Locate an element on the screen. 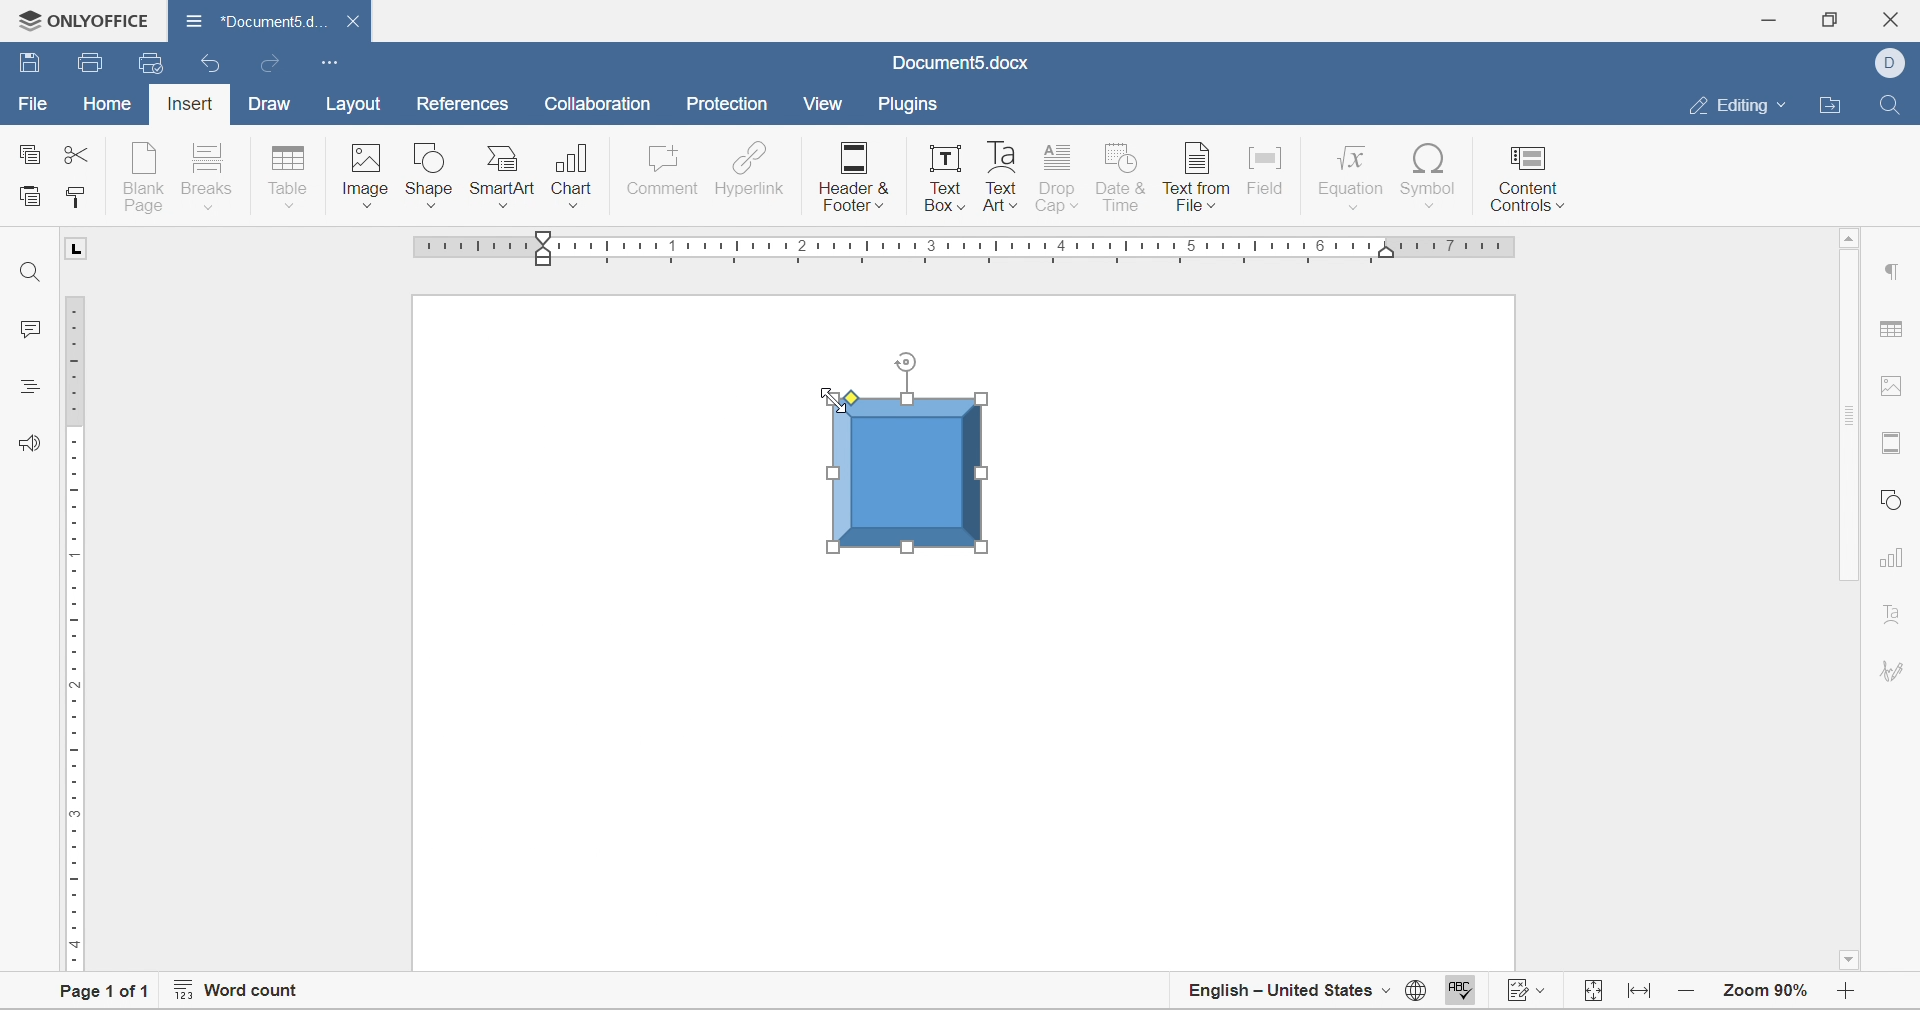  breaks is located at coordinates (211, 172).